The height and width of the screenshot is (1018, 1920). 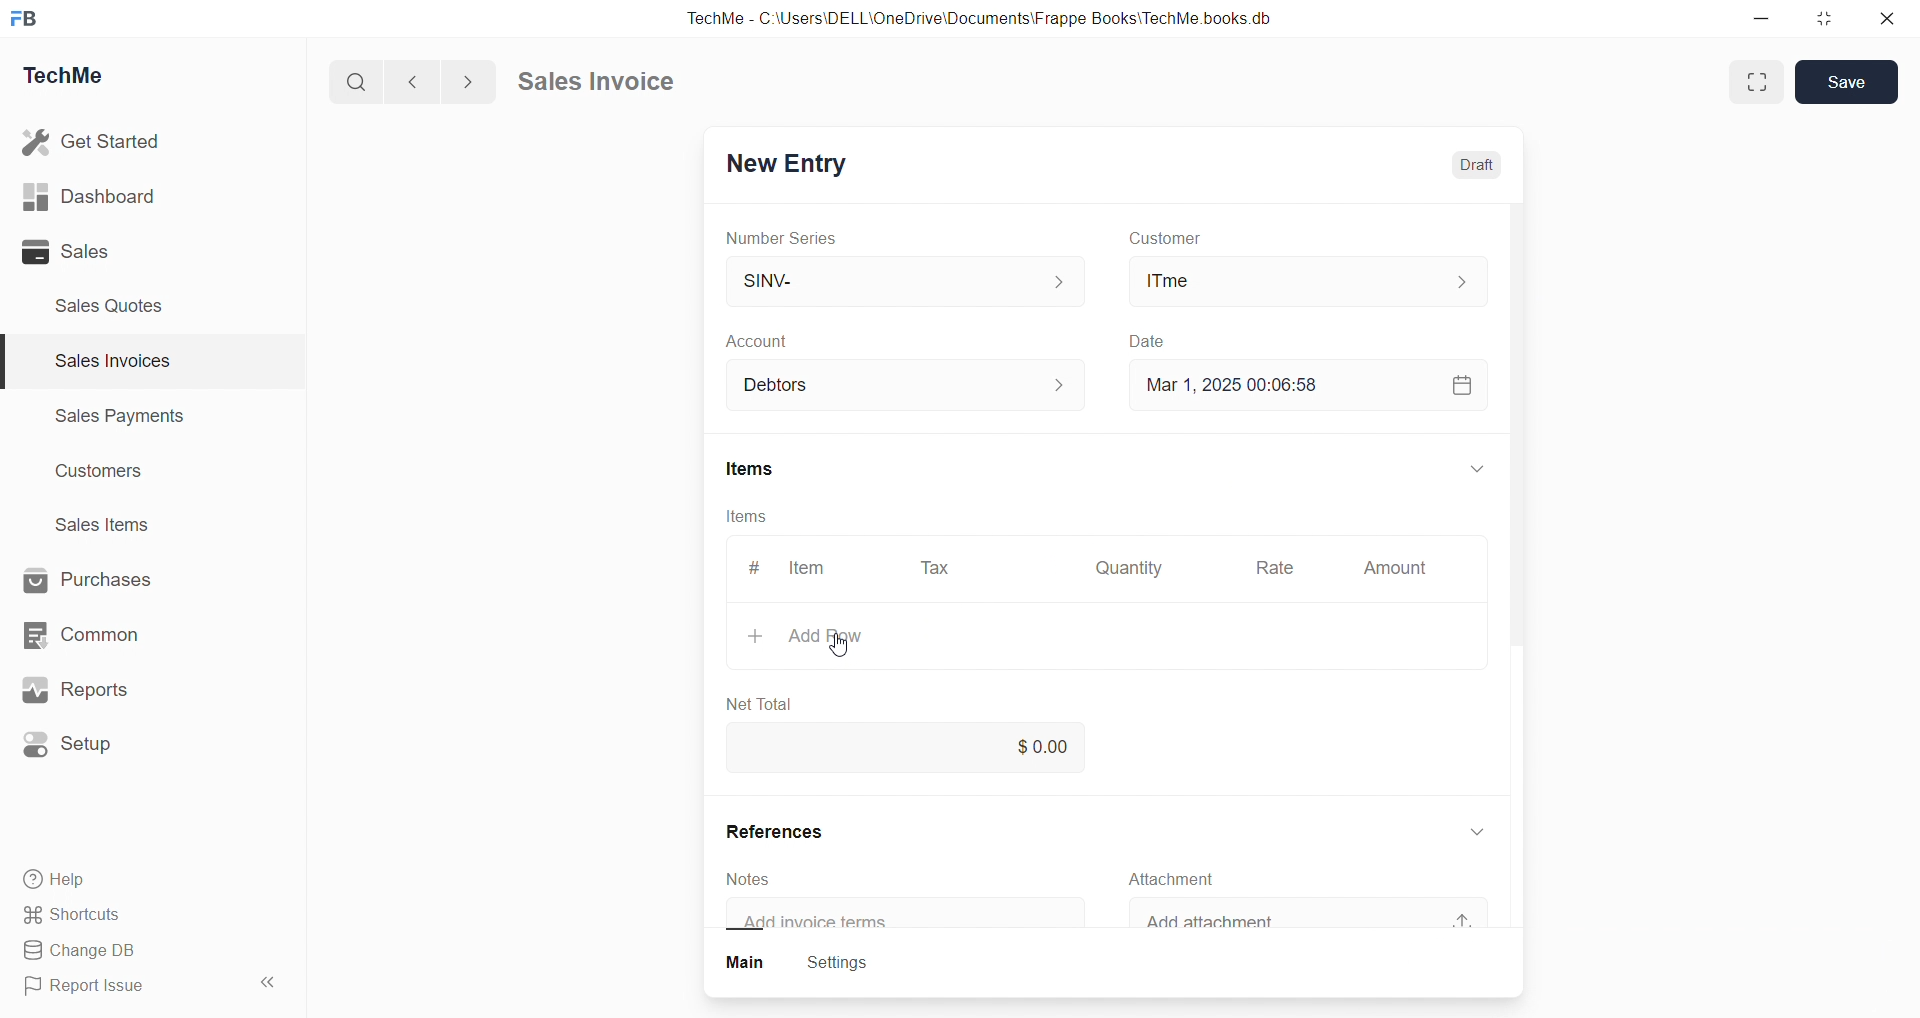 What do you see at coordinates (1768, 20) in the screenshot?
I see `Minimize` at bounding box center [1768, 20].